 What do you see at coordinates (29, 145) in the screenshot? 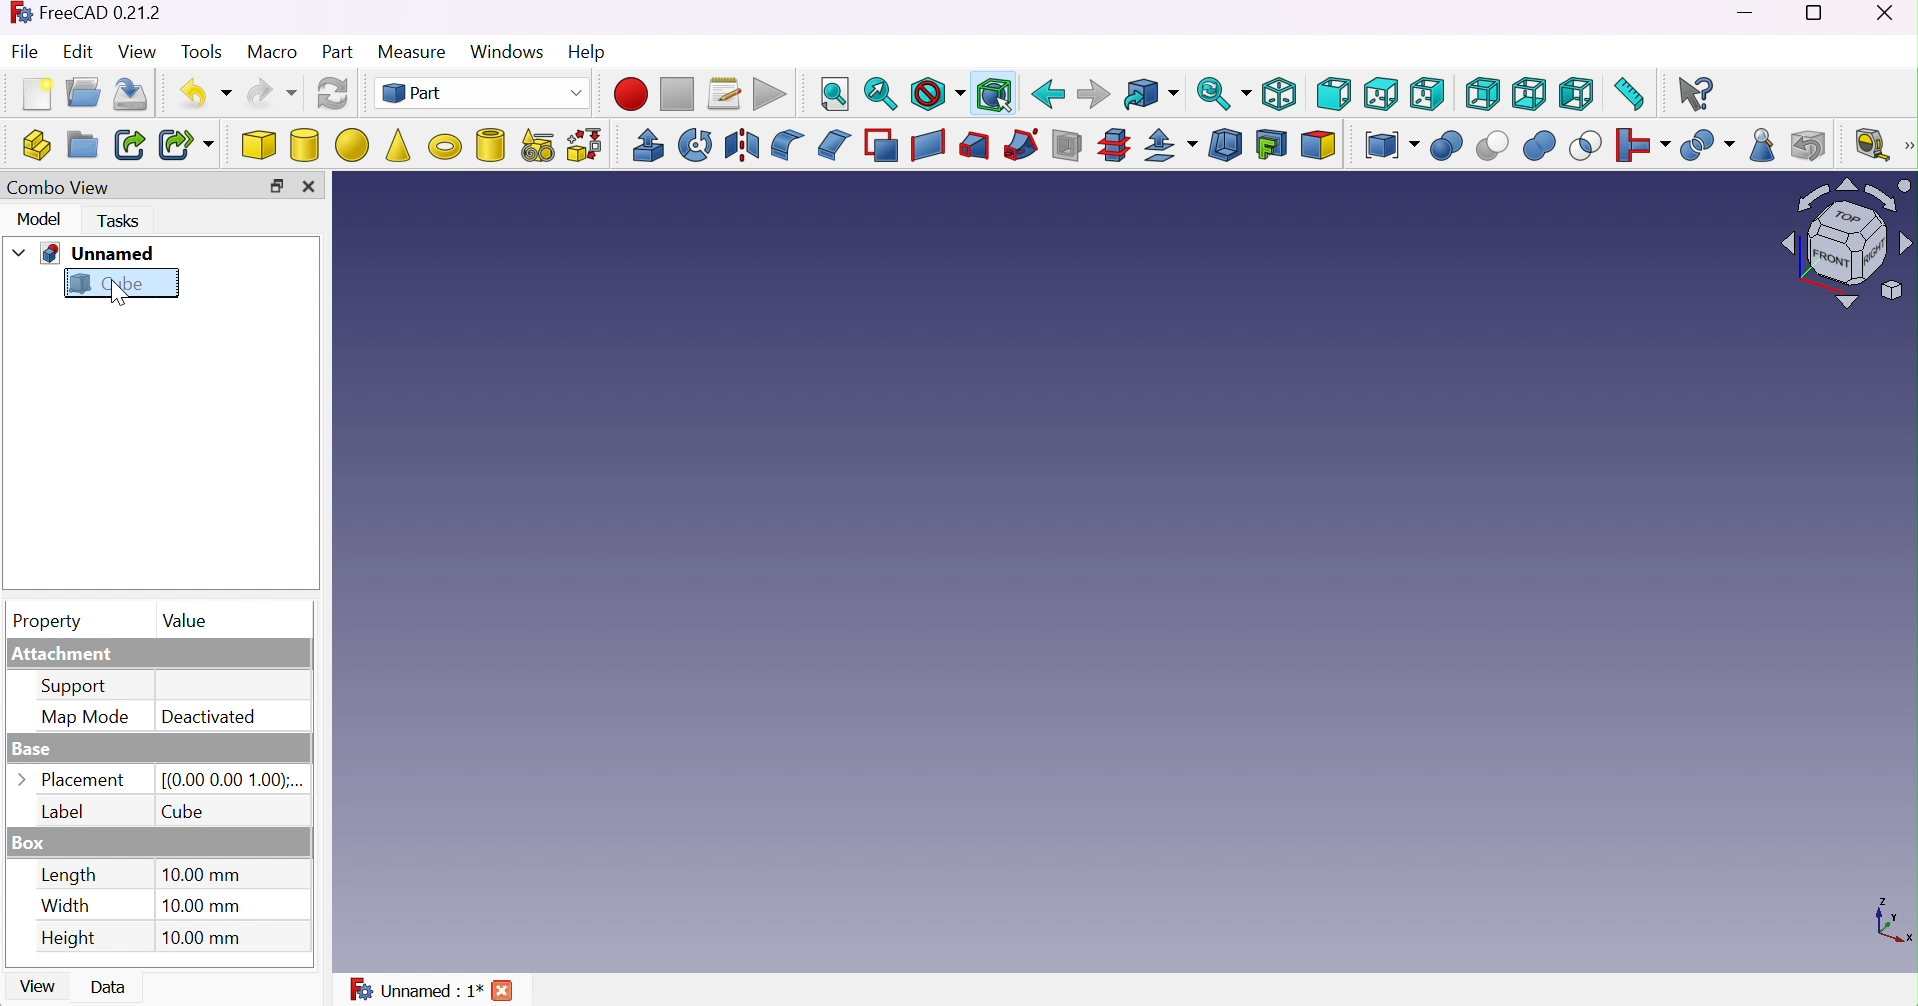
I see `Create part` at bounding box center [29, 145].